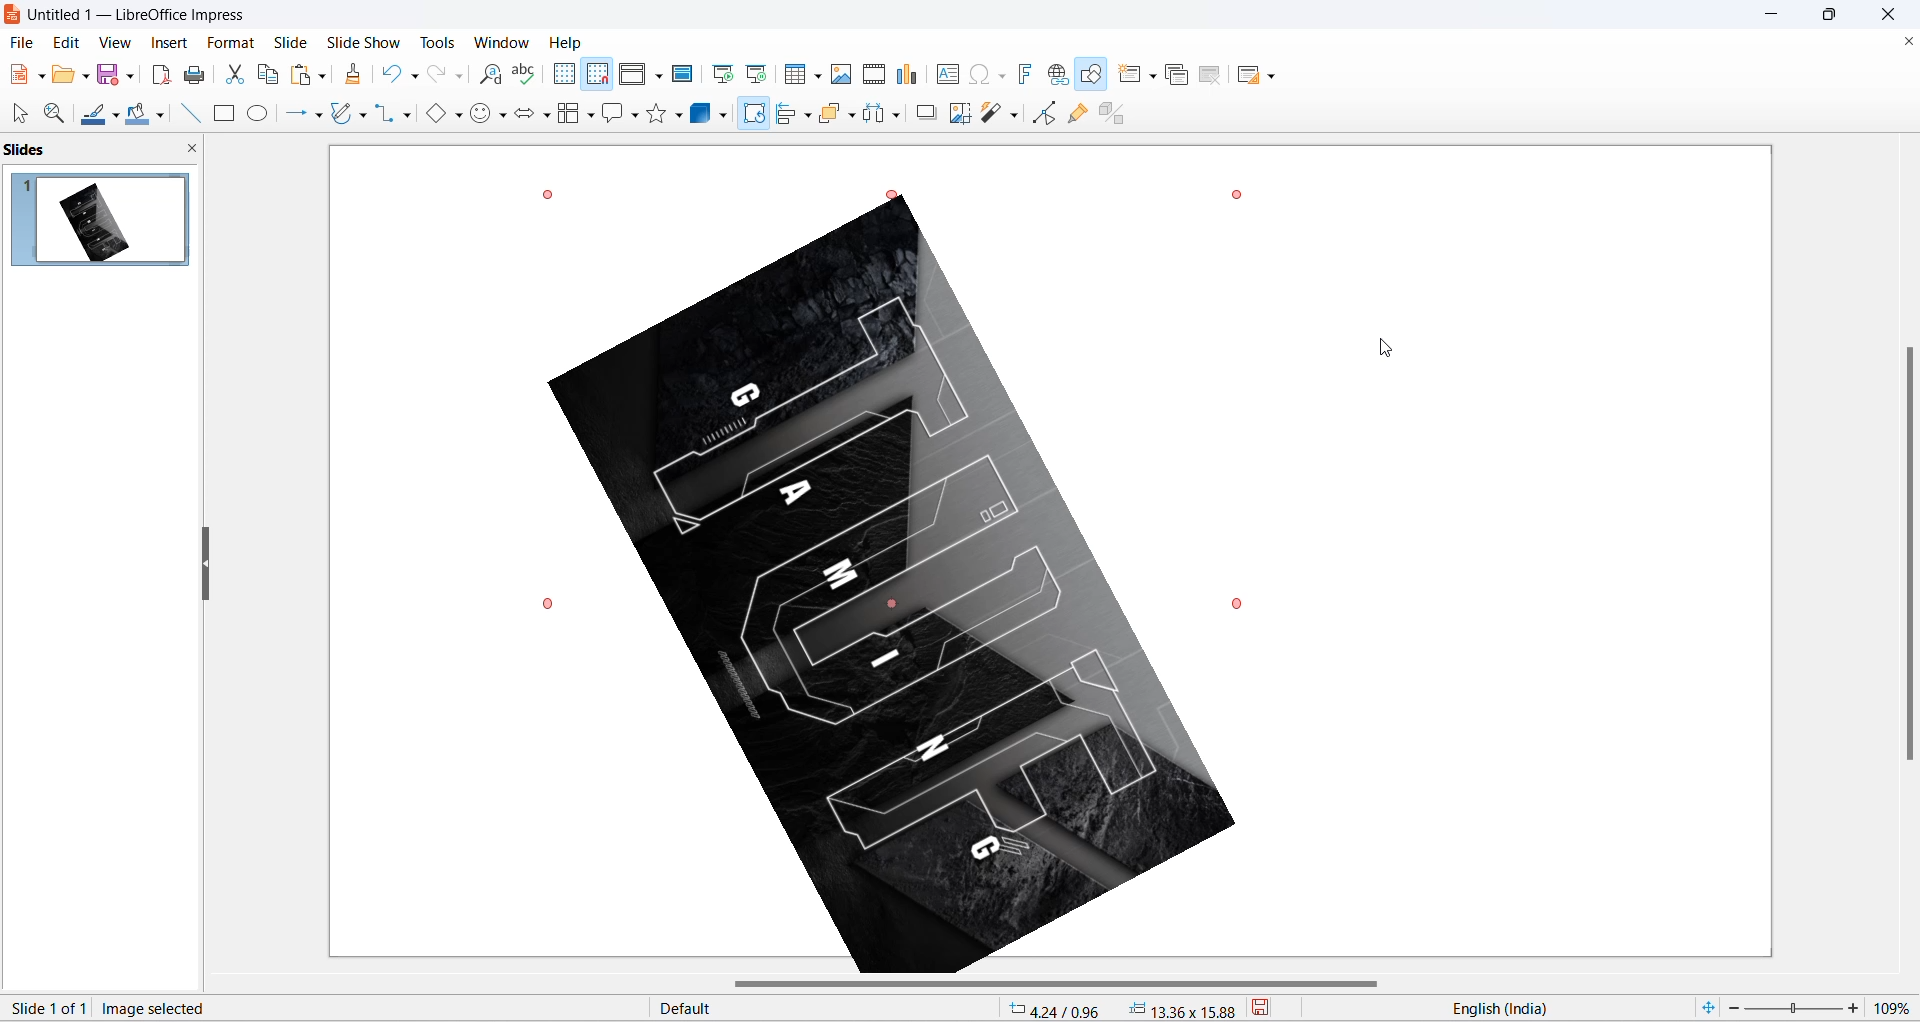 The width and height of the screenshot is (1920, 1022). Describe the element at coordinates (1906, 42) in the screenshot. I see `close document` at that location.